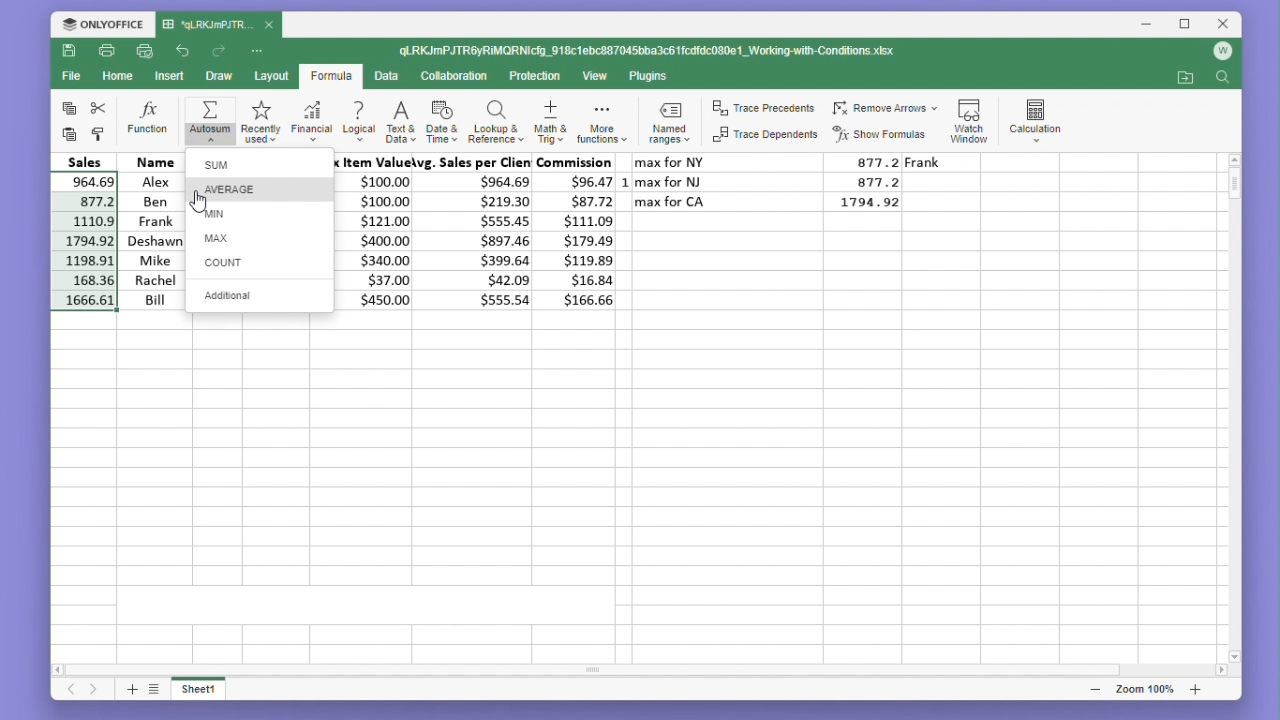 The width and height of the screenshot is (1280, 720). Describe the element at coordinates (604, 120) in the screenshot. I see `More functions` at that location.